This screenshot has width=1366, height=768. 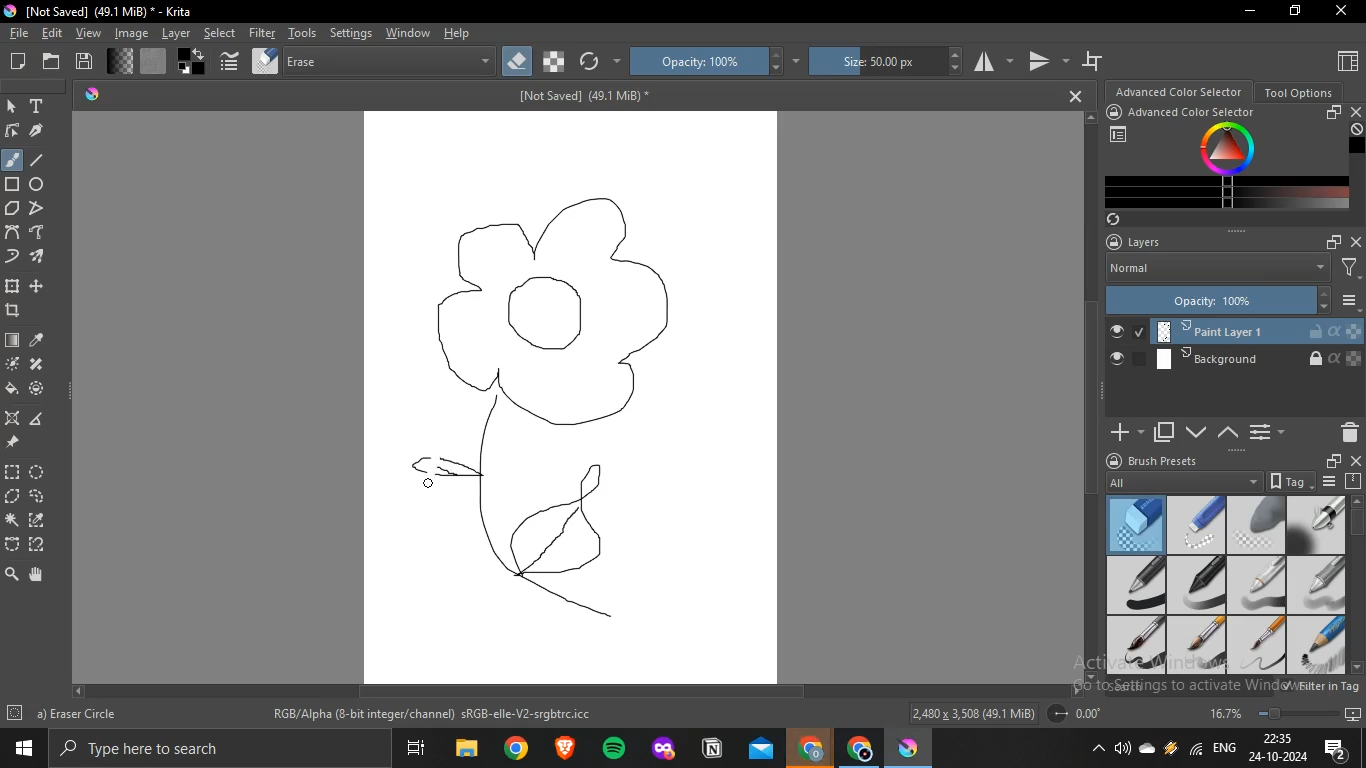 I want to click on eraser small, so click(x=1196, y=524).